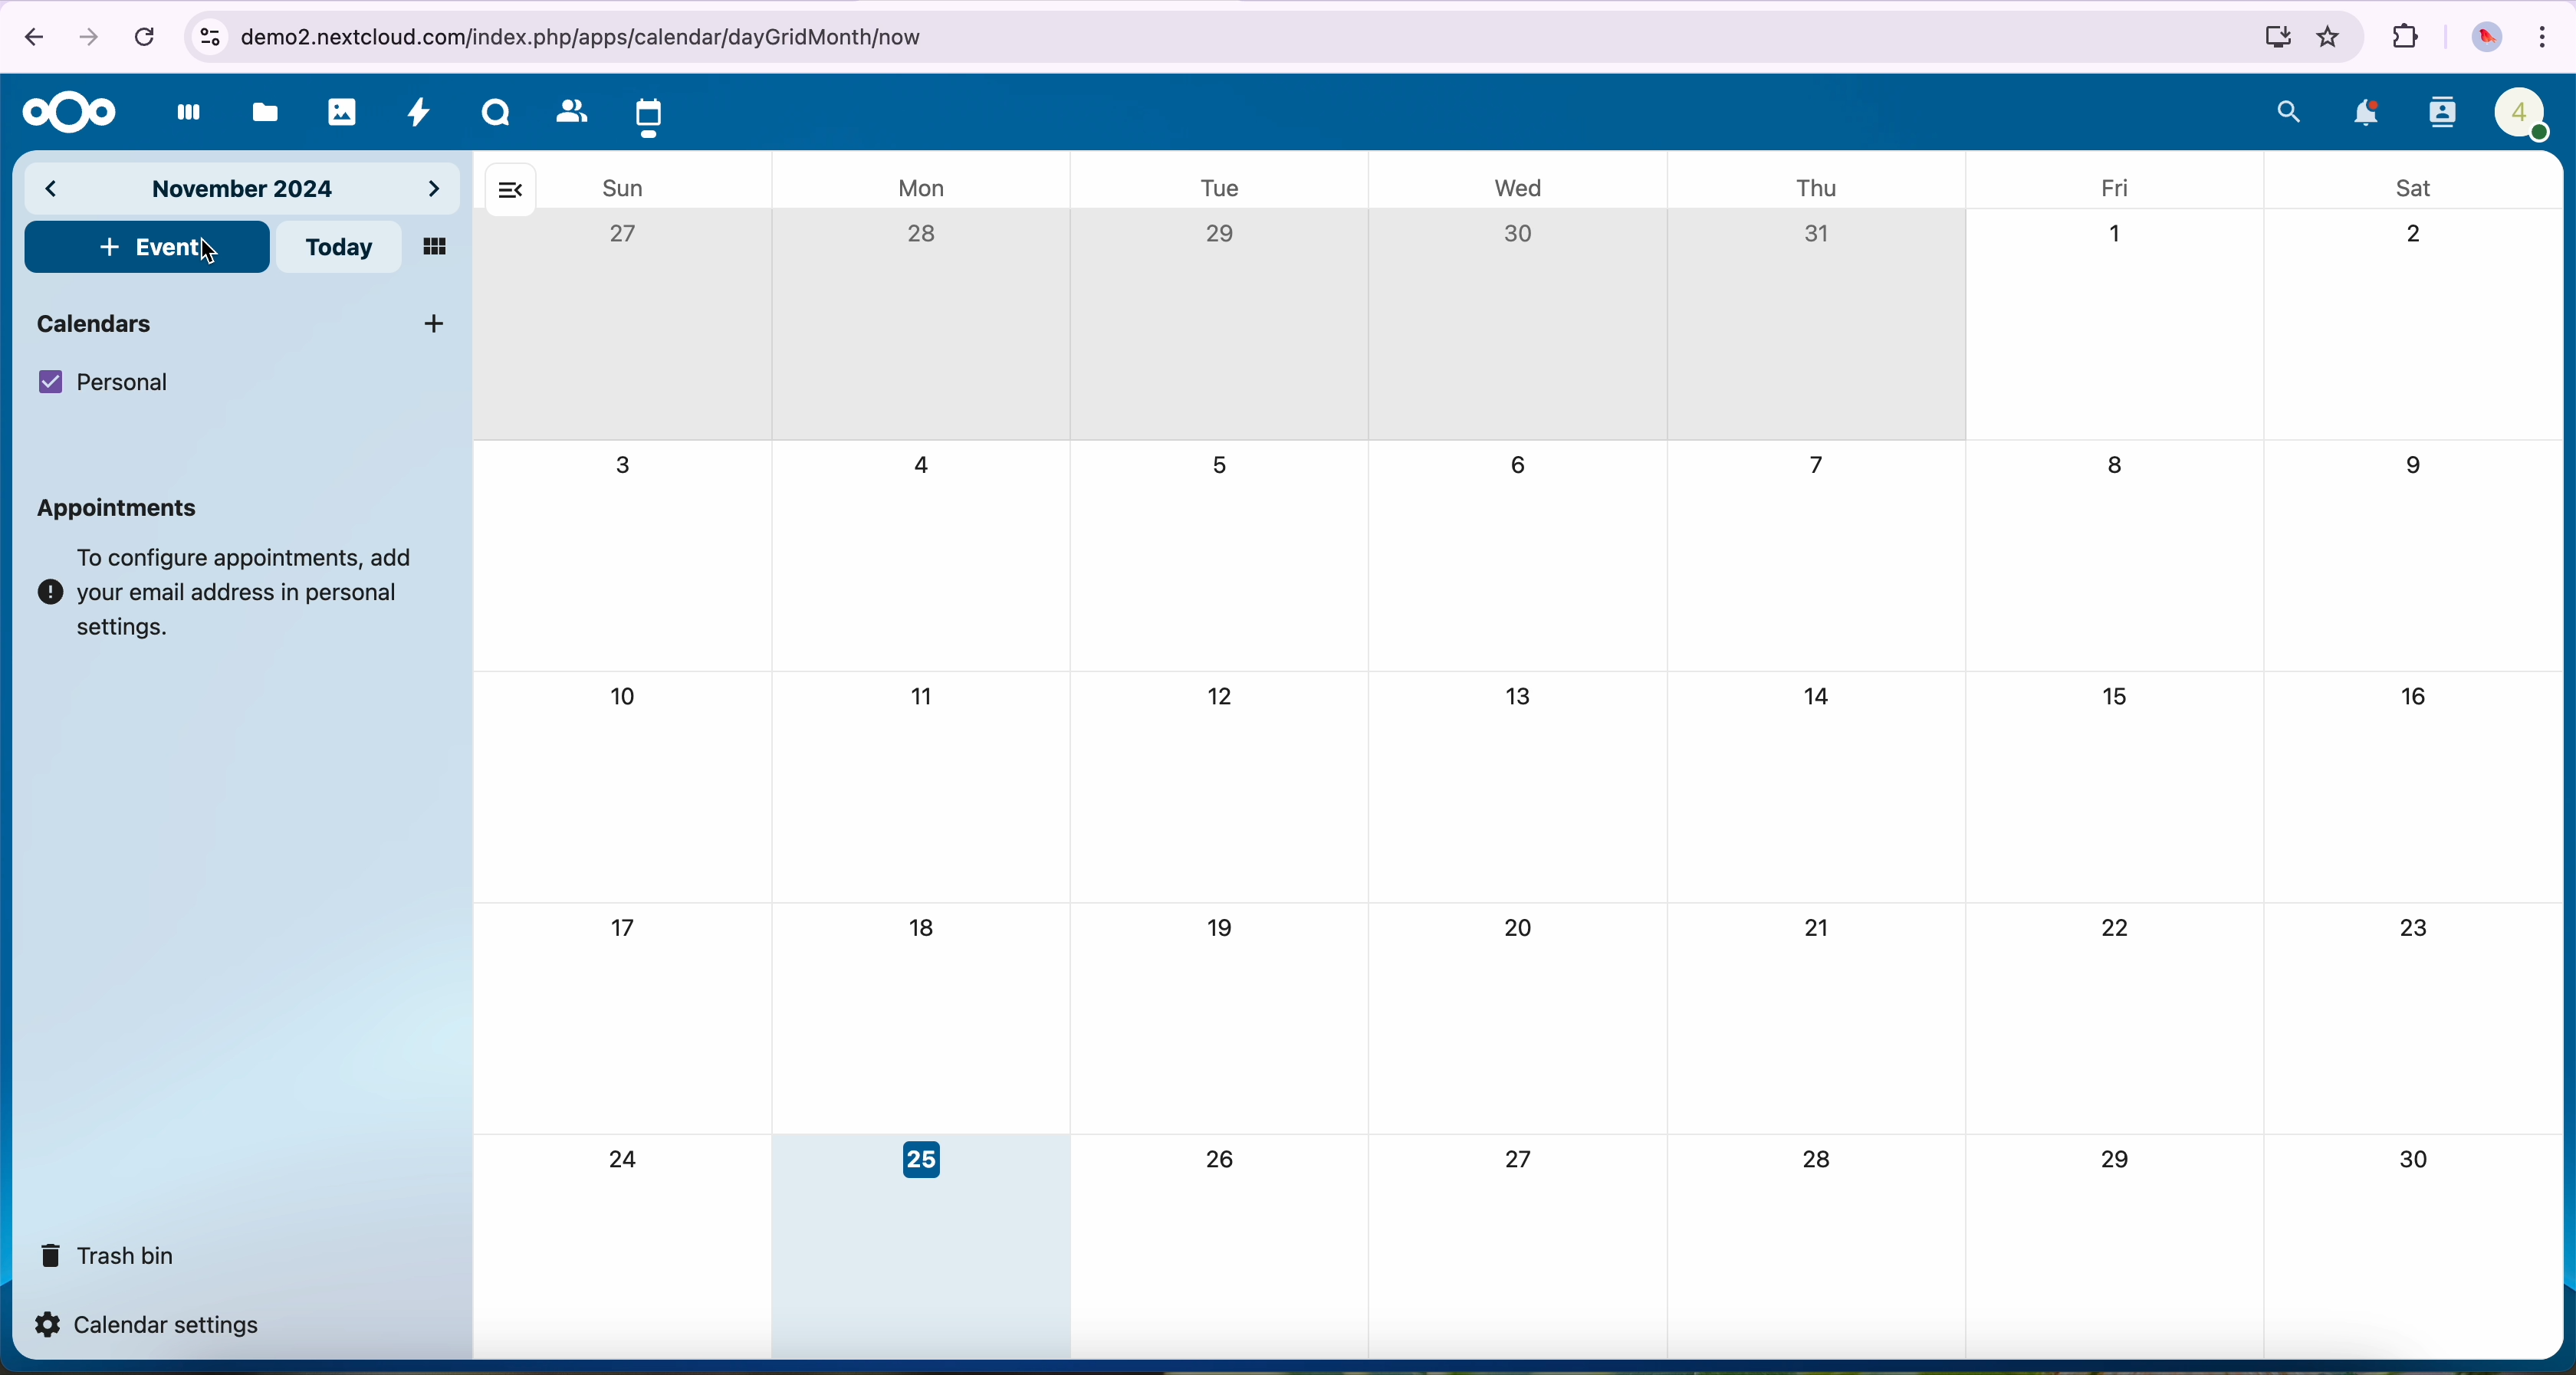 This screenshot has width=2576, height=1375. What do you see at coordinates (1516, 466) in the screenshot?
I see `6` at bounding box center [1516, 466].